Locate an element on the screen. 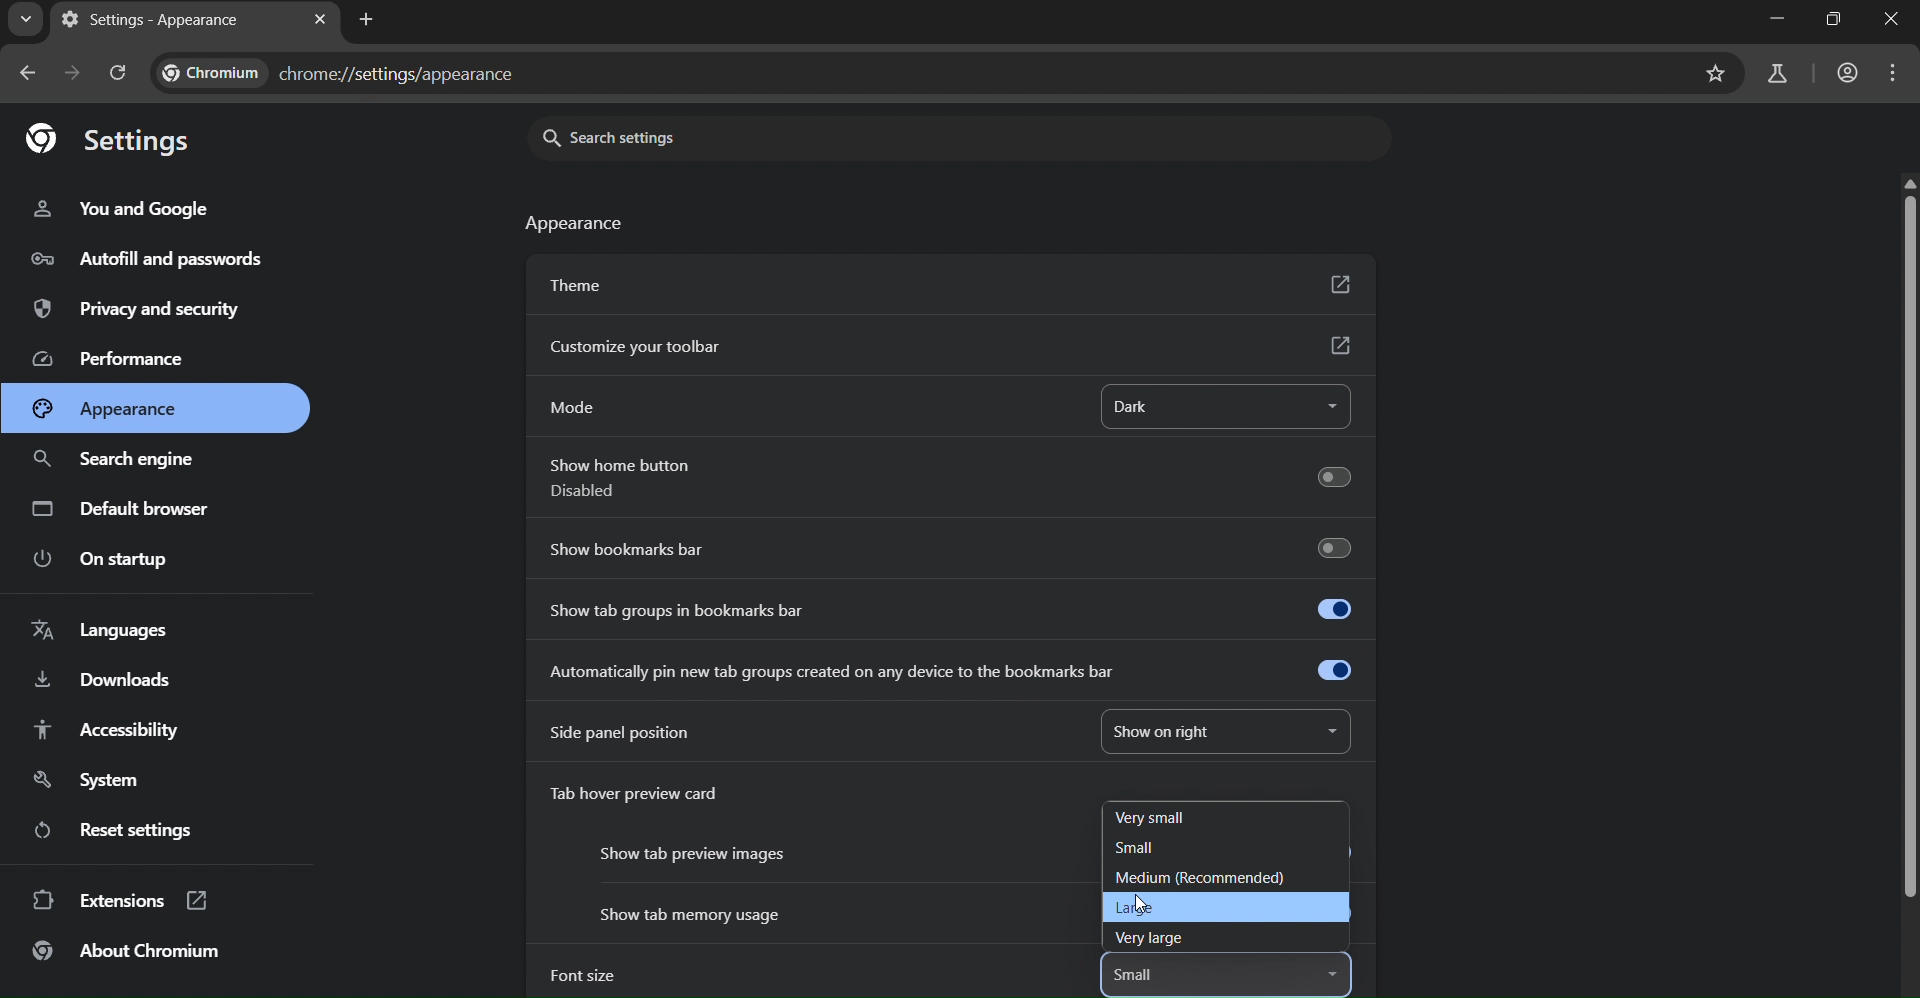 This screenshot has width=1920, height=998. settings is located at coordinates (114, 138).